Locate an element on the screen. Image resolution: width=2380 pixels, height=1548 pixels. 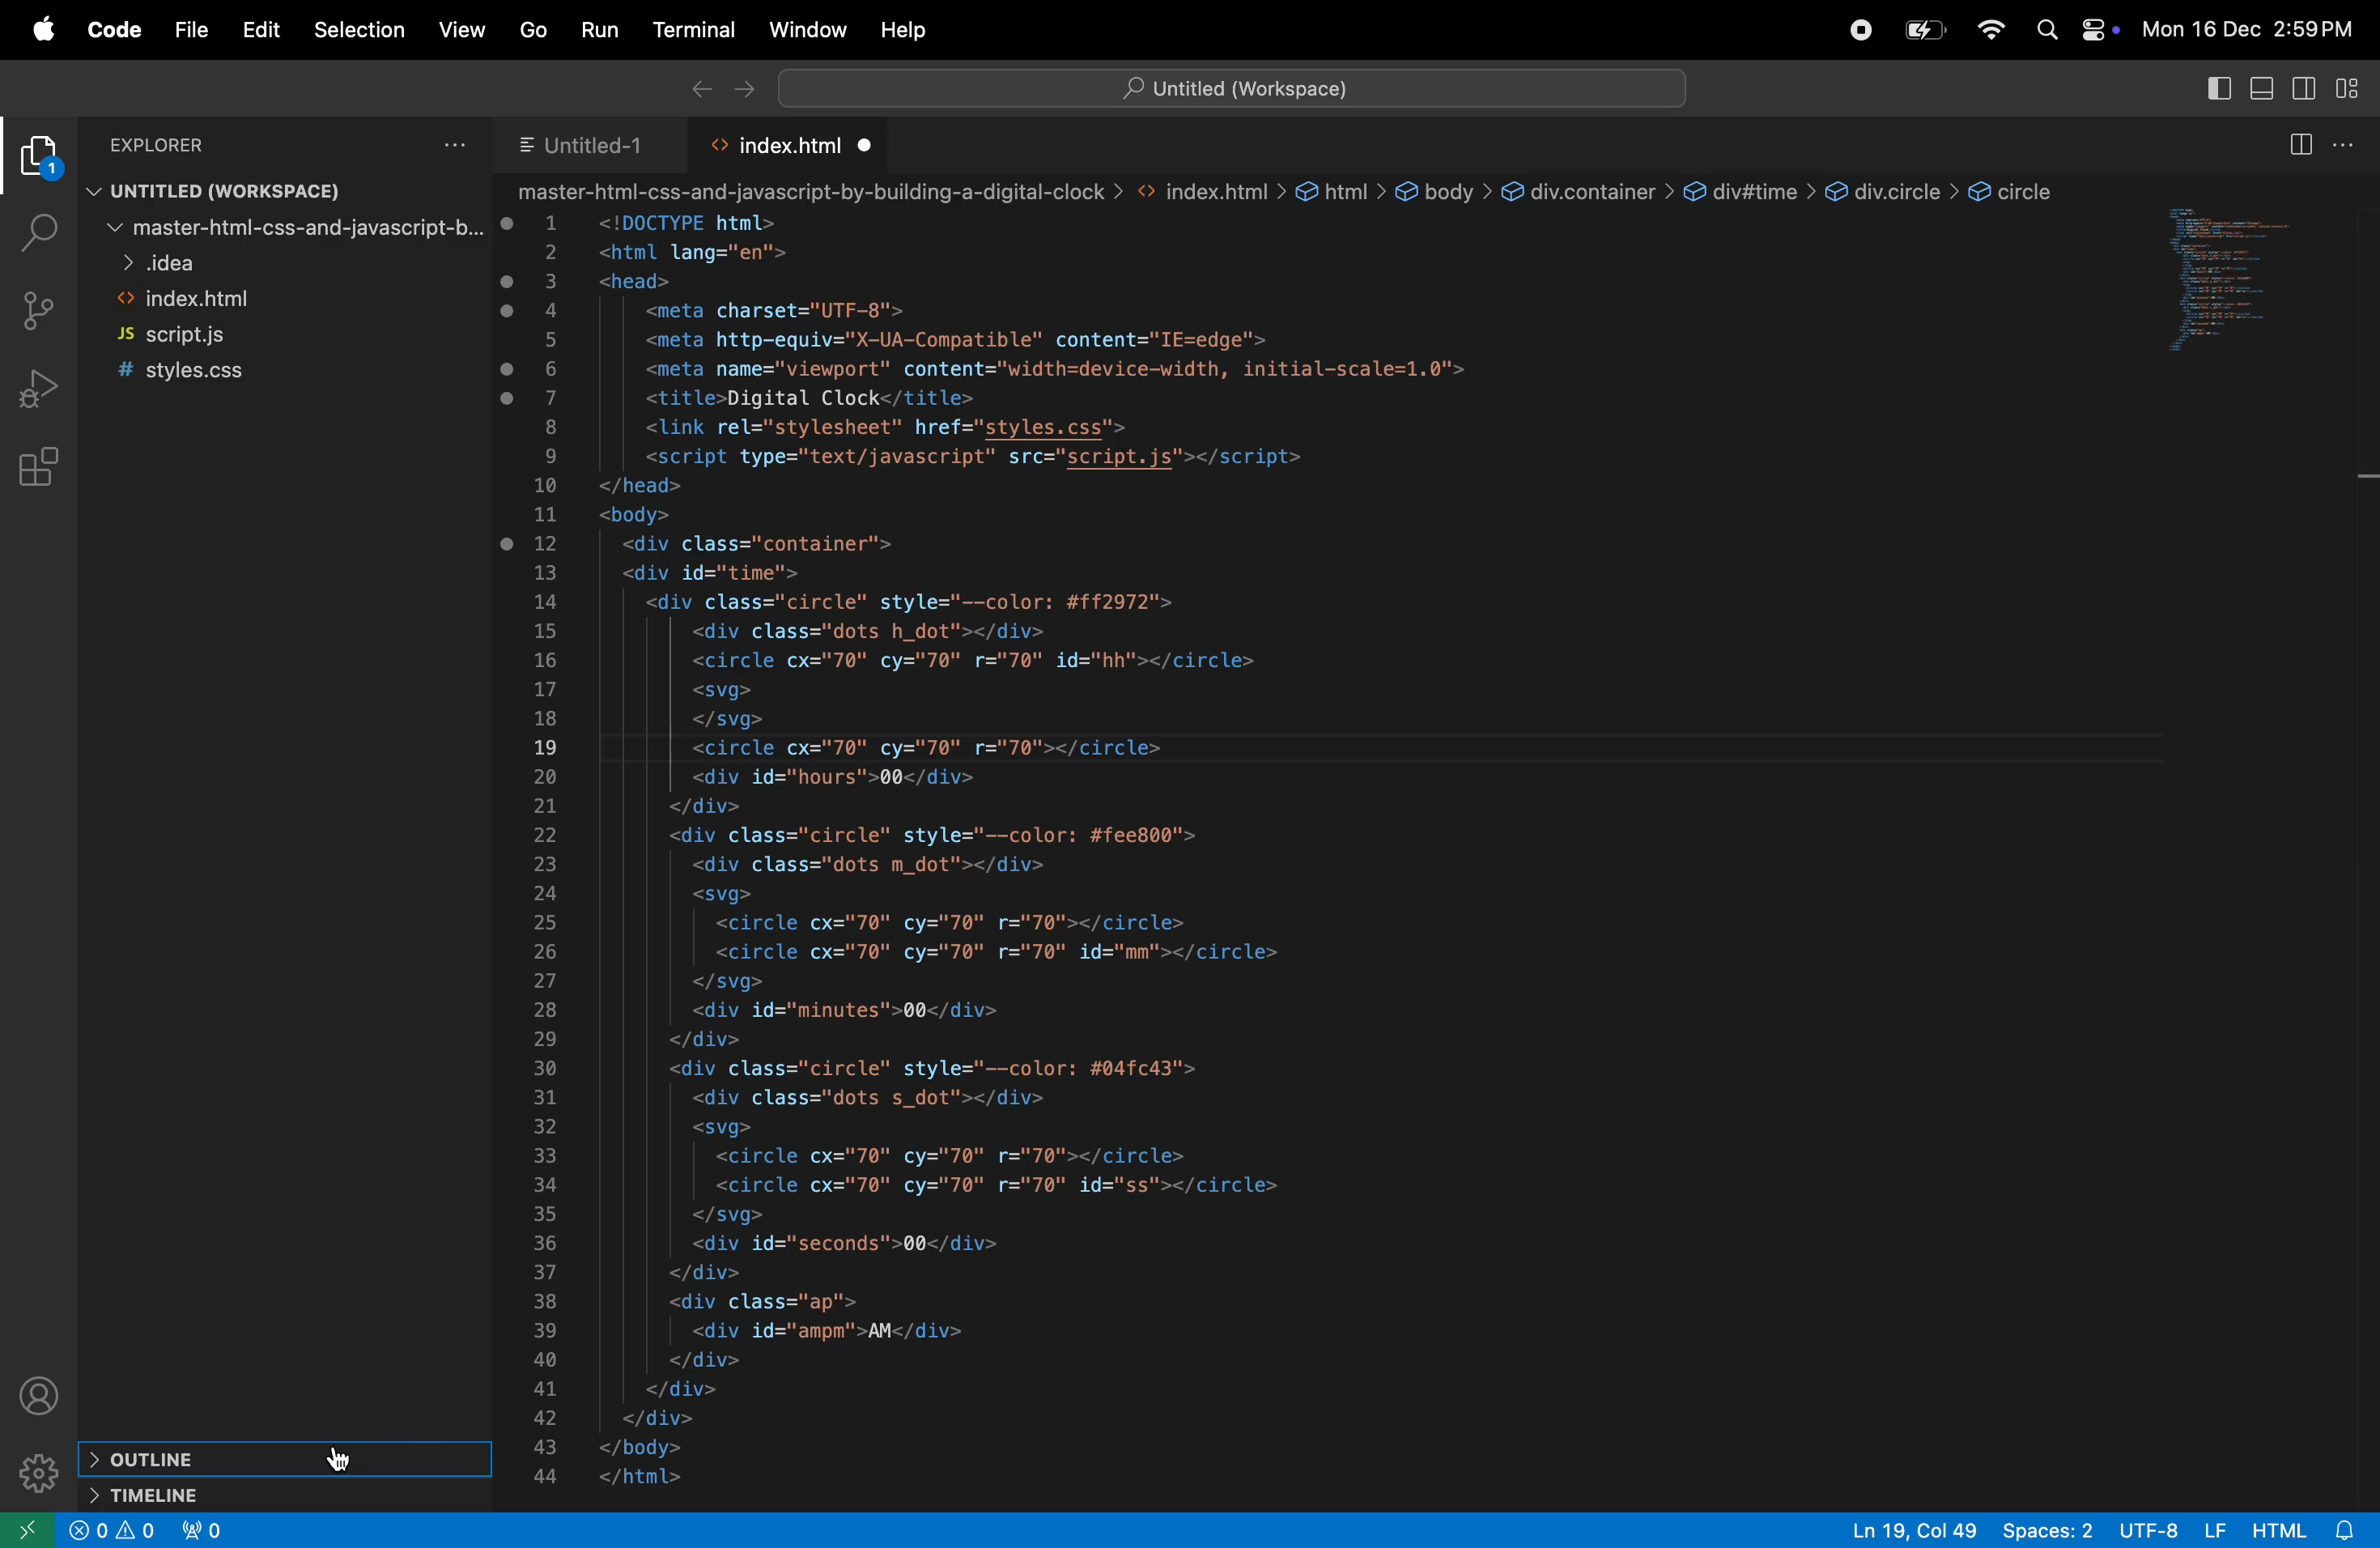
selection is located at coordinates (362, 30).